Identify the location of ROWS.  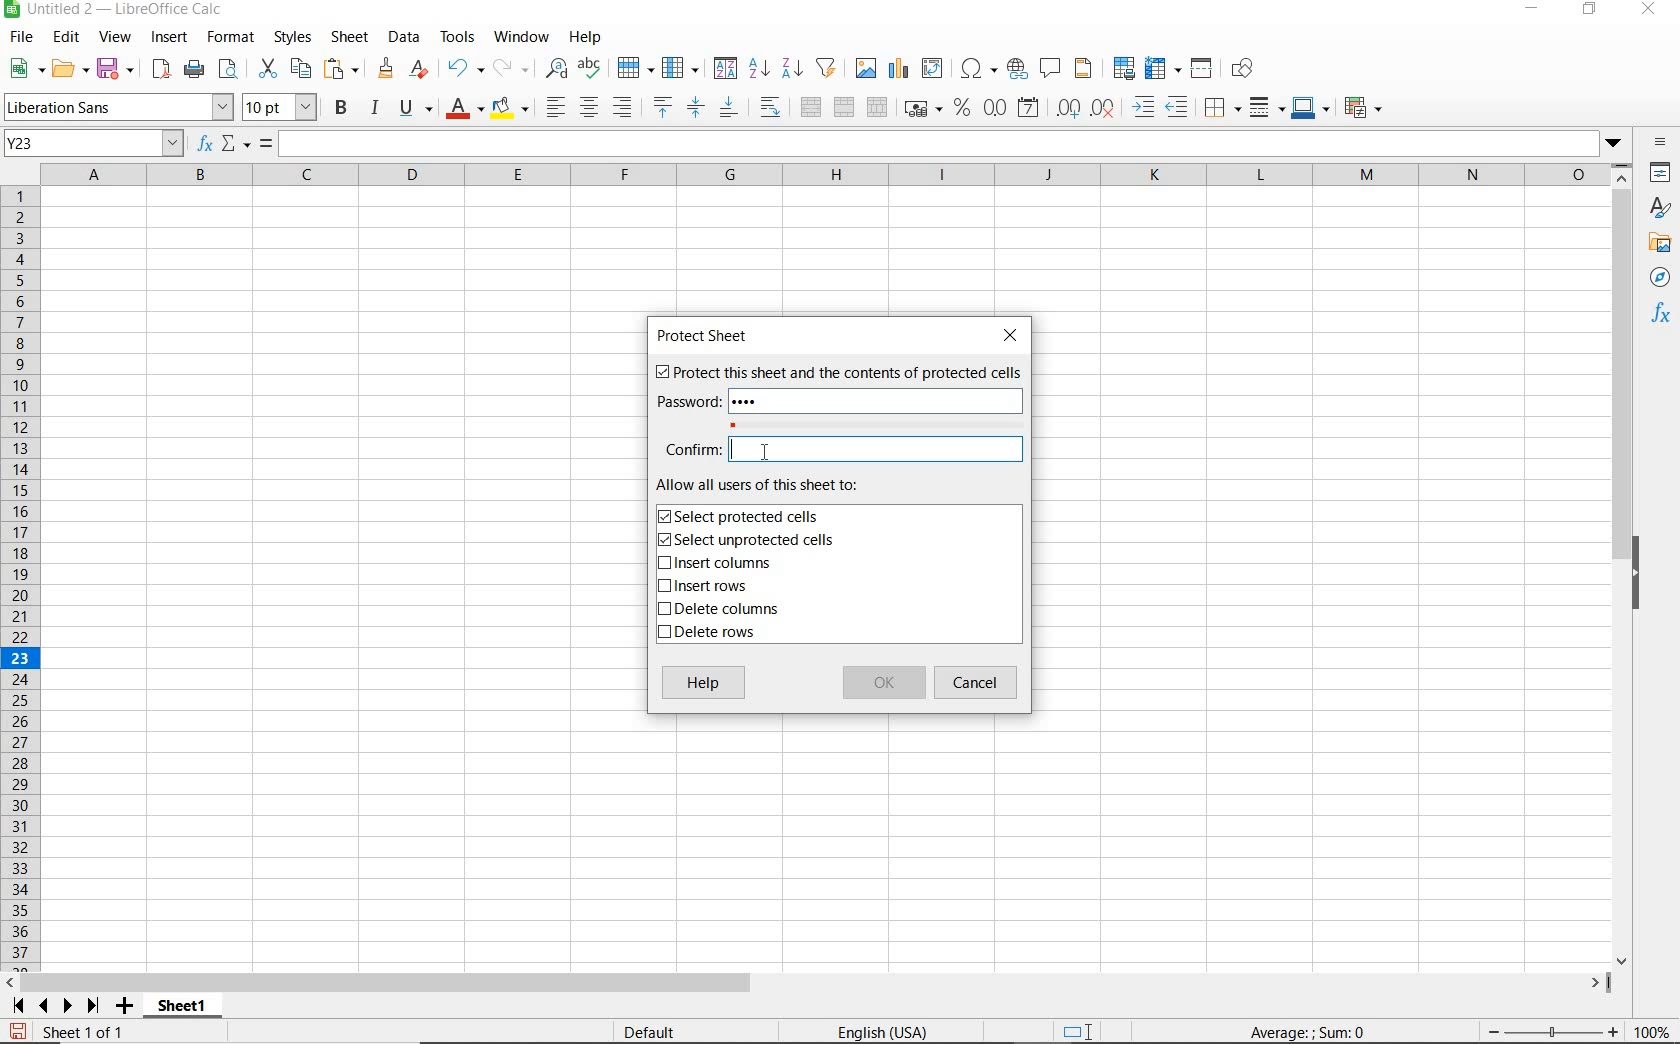
(22, 575).